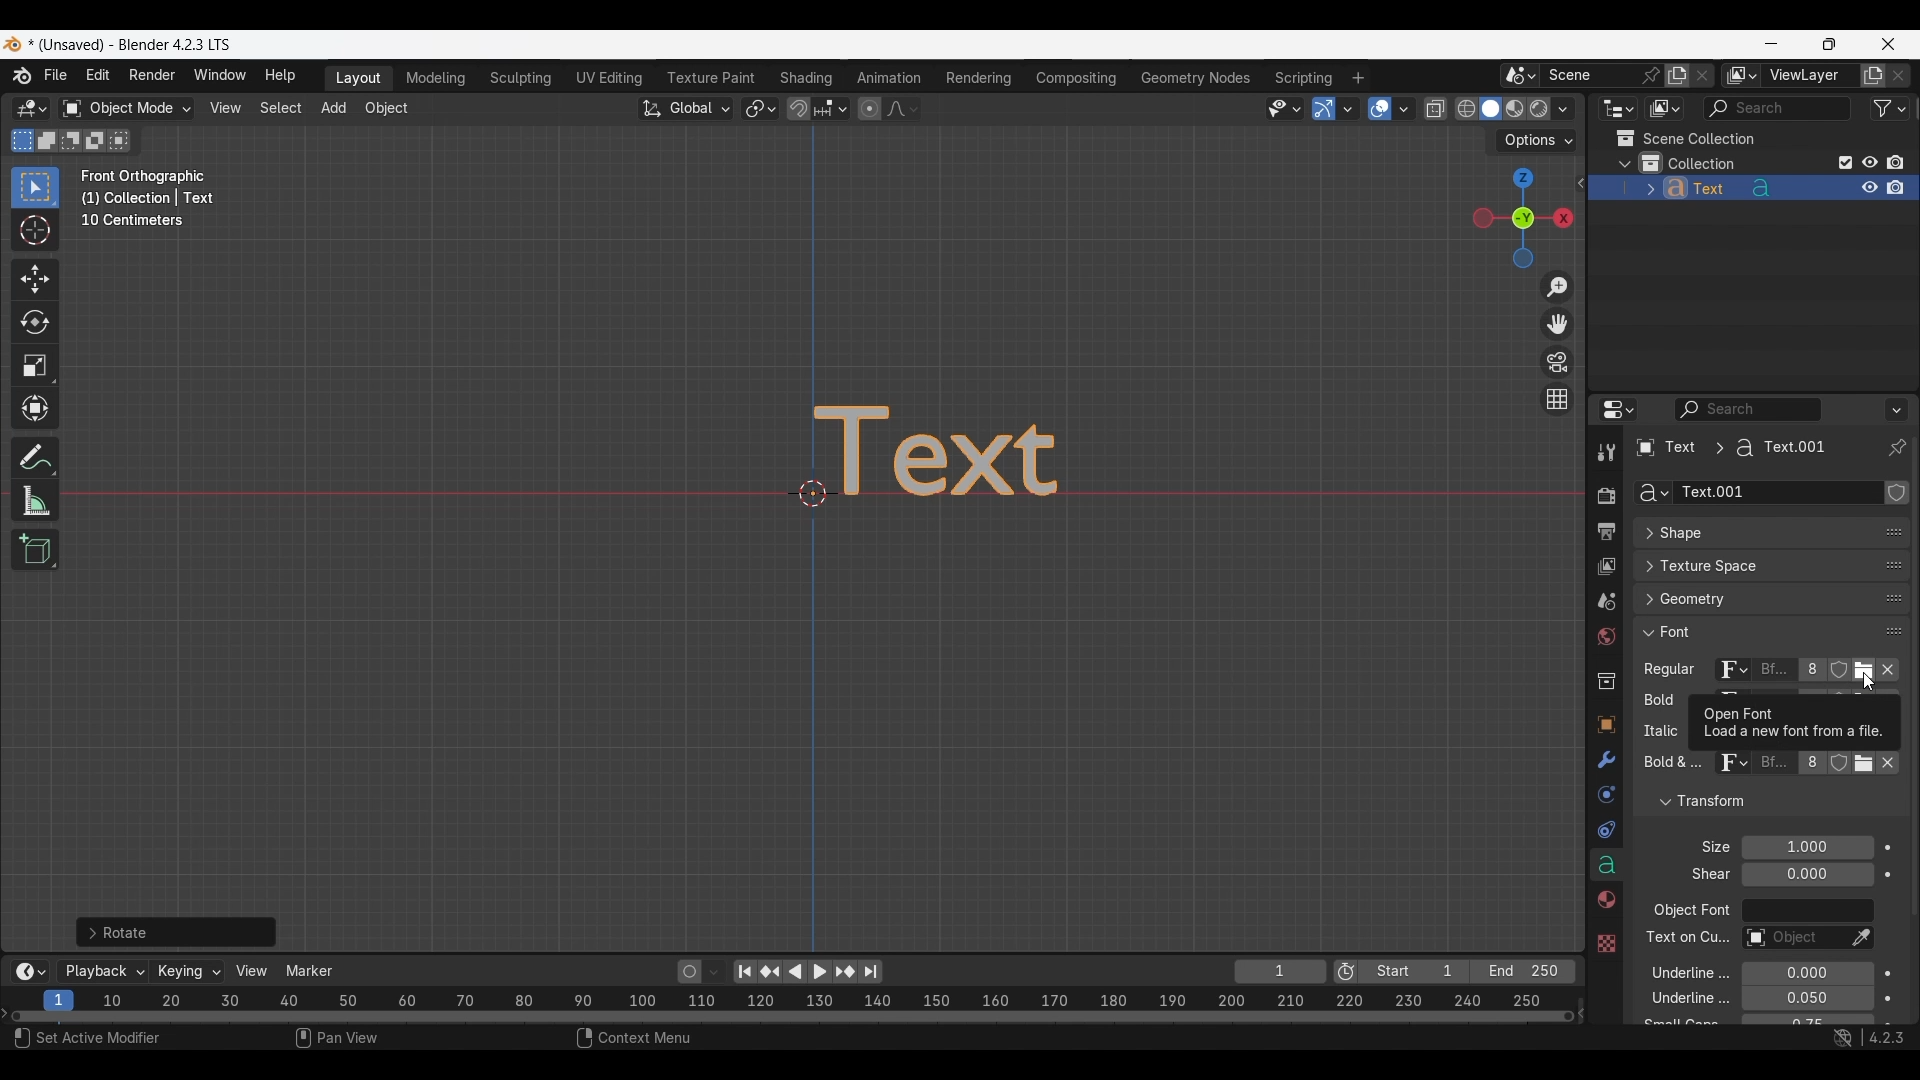 The height and width of the screenshot is (1080, 1920). I want to click on Auto keyframing, so click(714, 972).